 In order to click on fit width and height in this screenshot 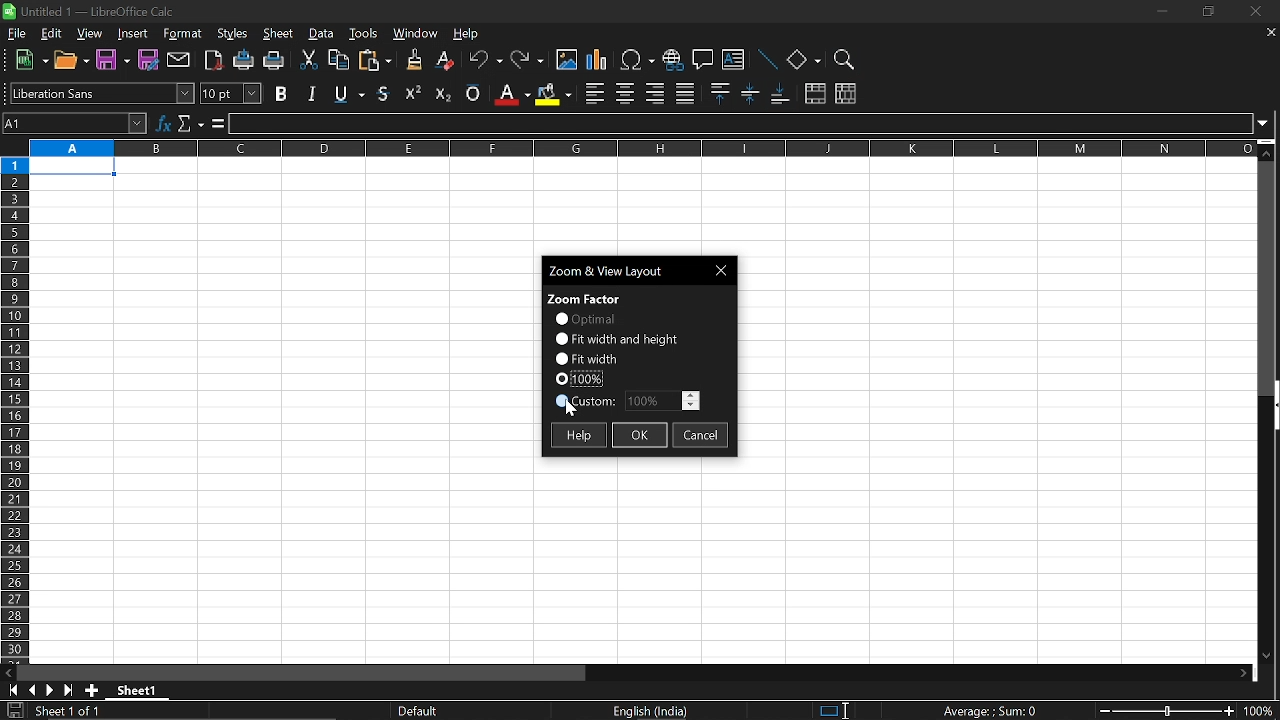, I will do `click(619, 338)`.